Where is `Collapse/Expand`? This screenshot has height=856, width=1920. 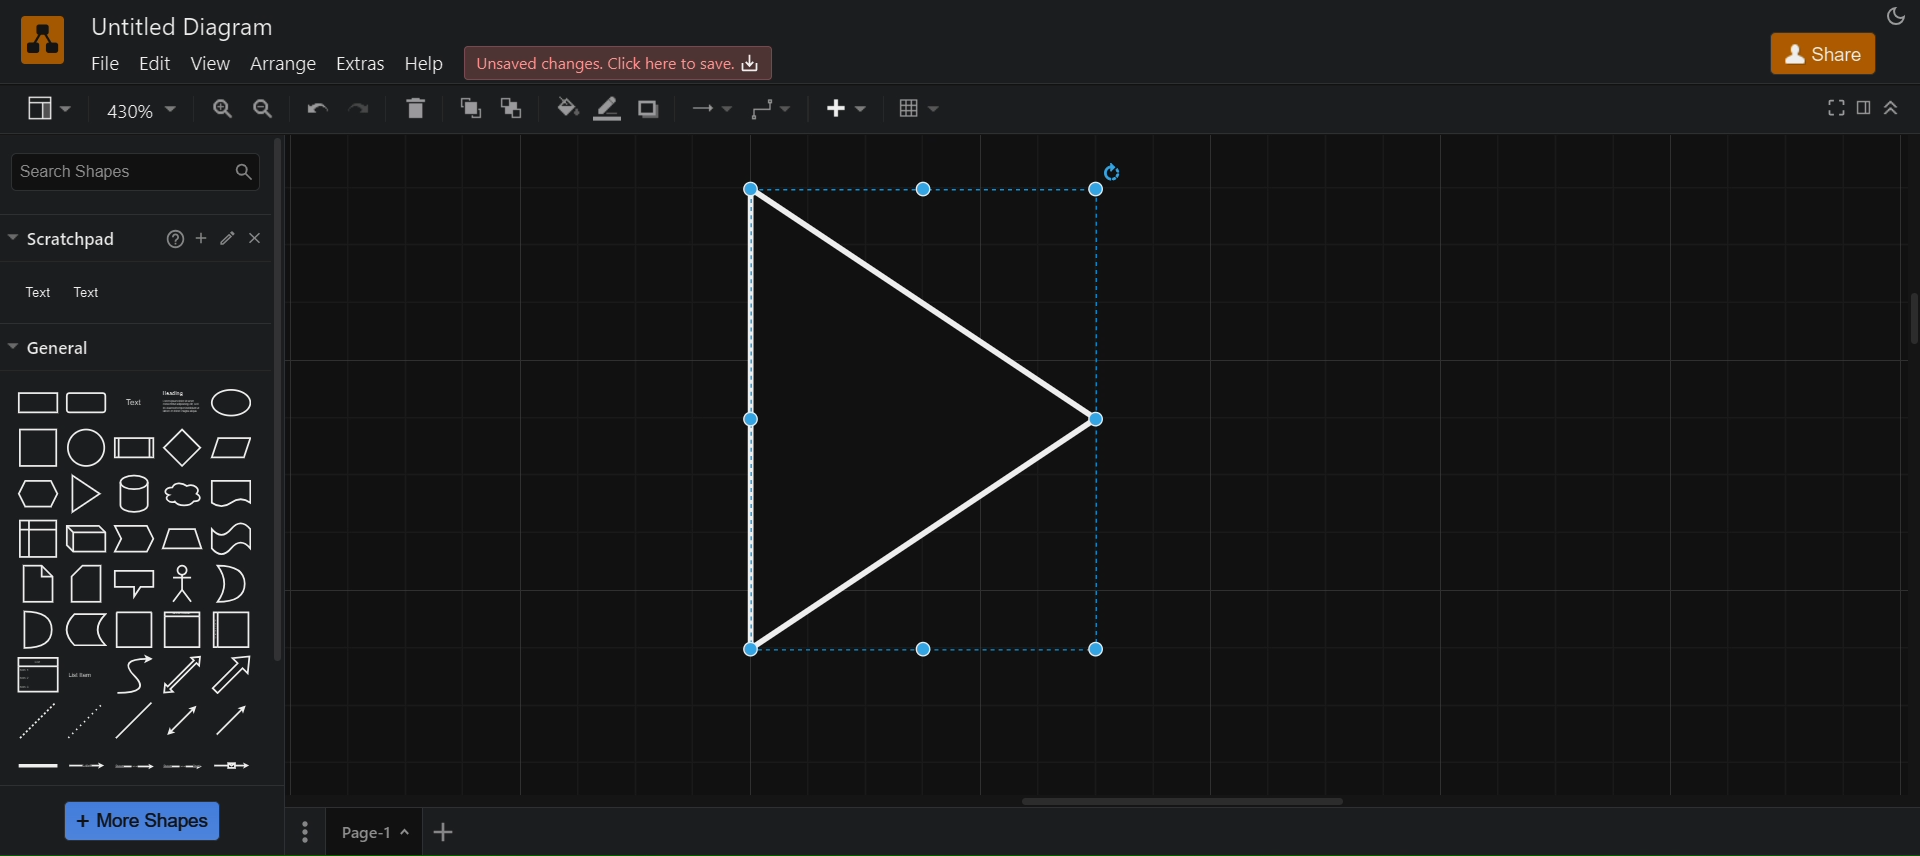
Collapse/Expand is located at coordinates (1892, 107).